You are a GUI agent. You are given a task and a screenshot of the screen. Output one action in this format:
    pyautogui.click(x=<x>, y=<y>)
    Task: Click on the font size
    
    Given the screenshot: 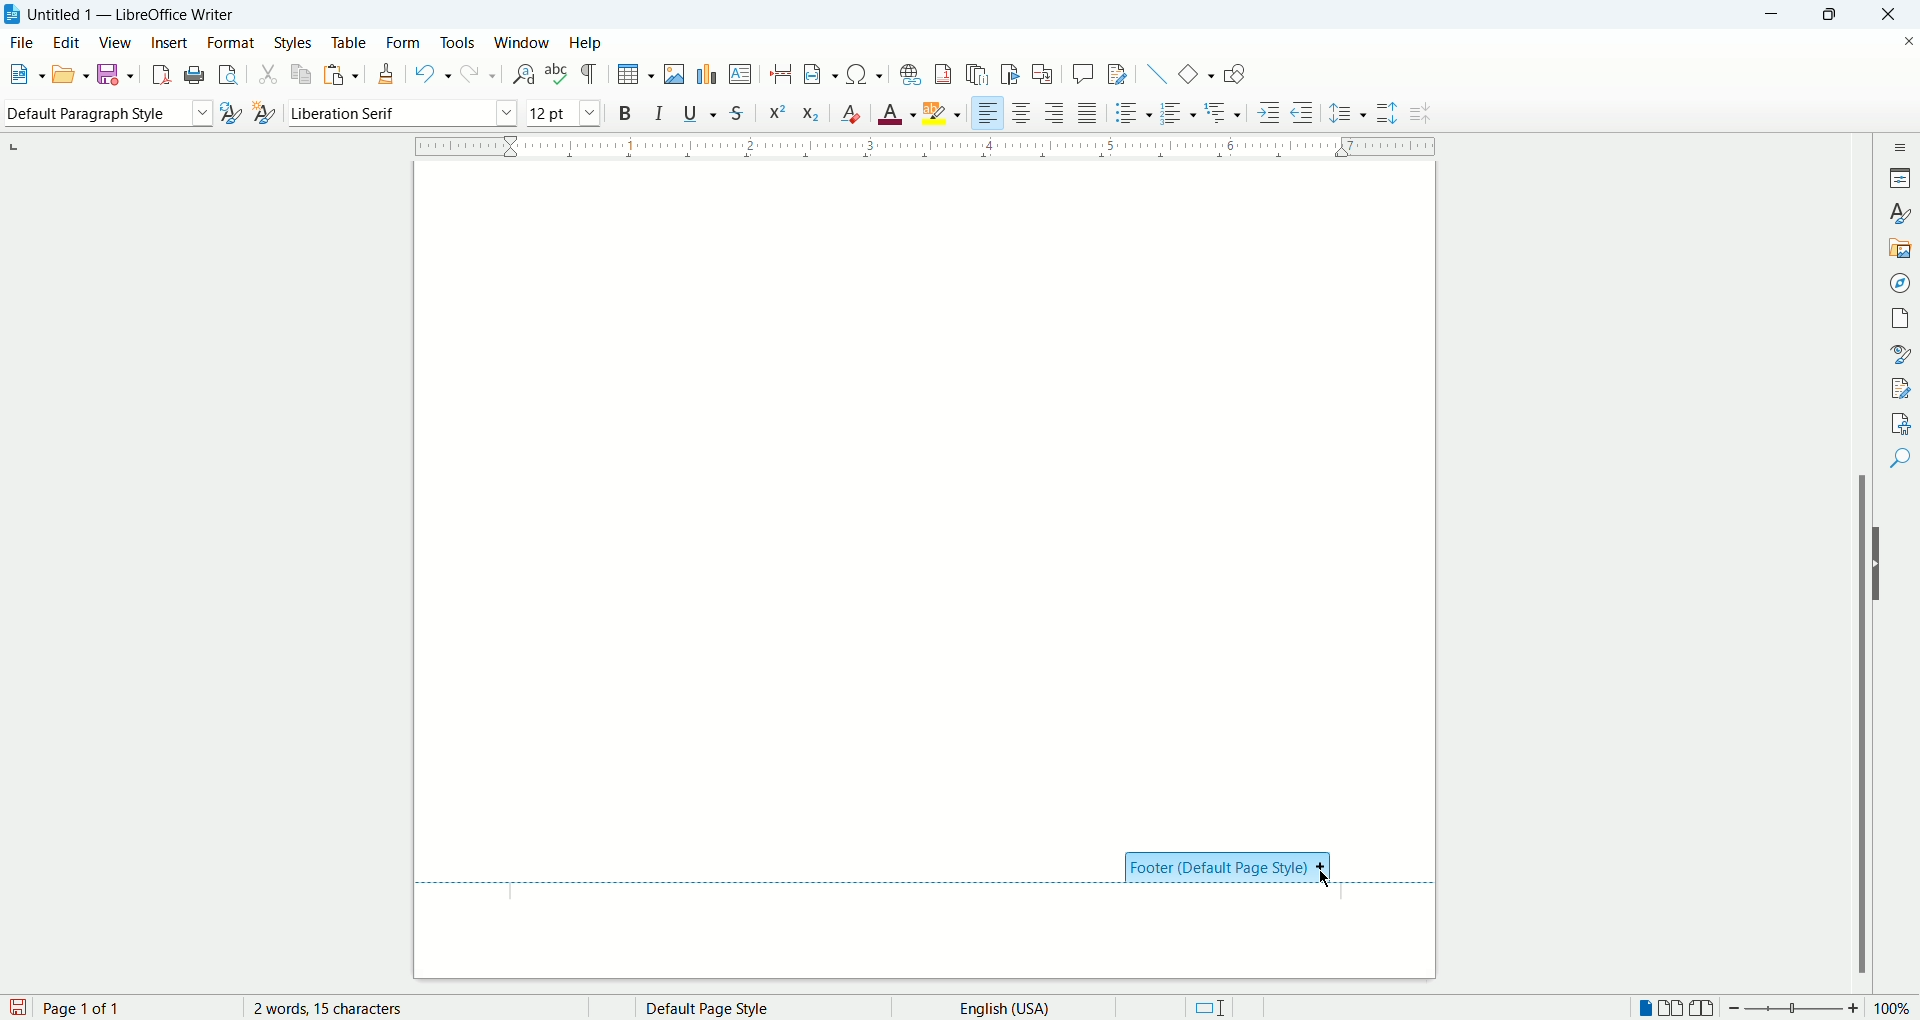 What is the action you would take?
    pyautogui.click(x=562, y=112)
    